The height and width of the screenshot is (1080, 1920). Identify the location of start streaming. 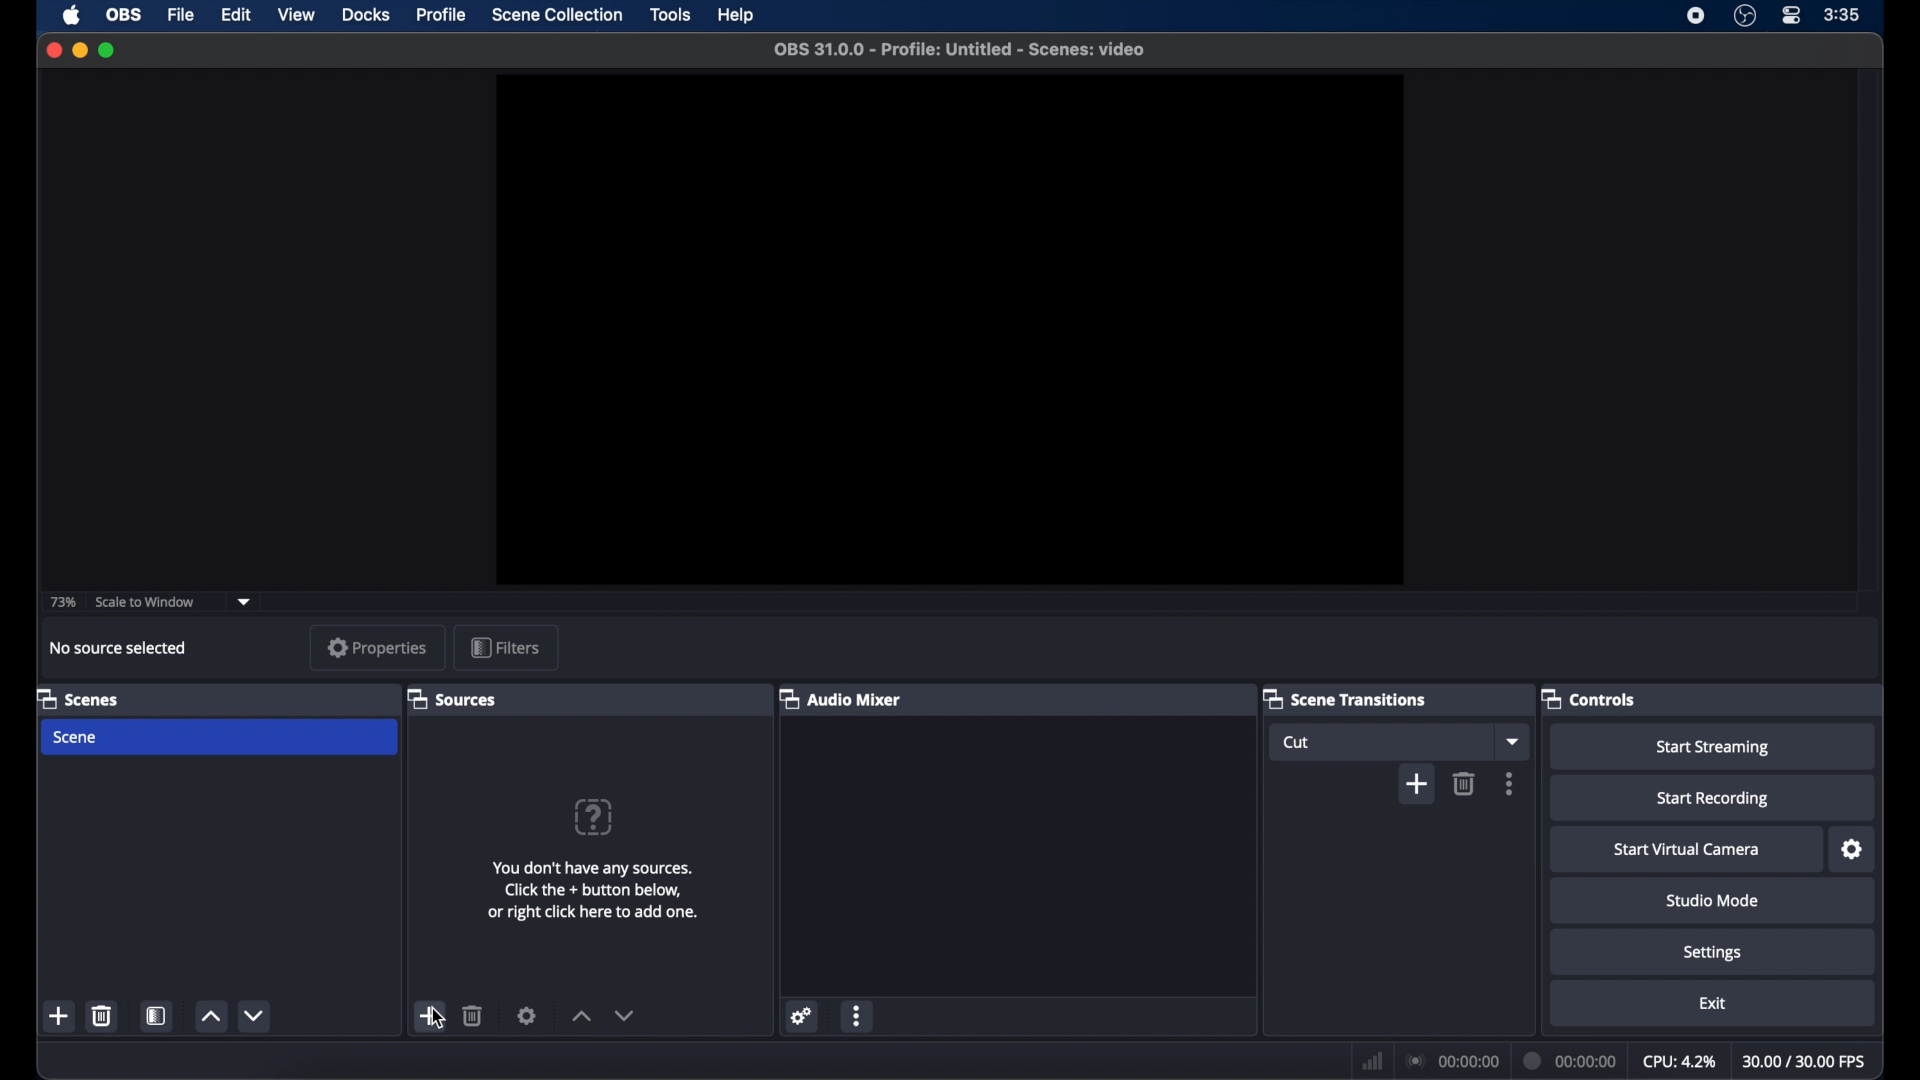
(1715, 747).